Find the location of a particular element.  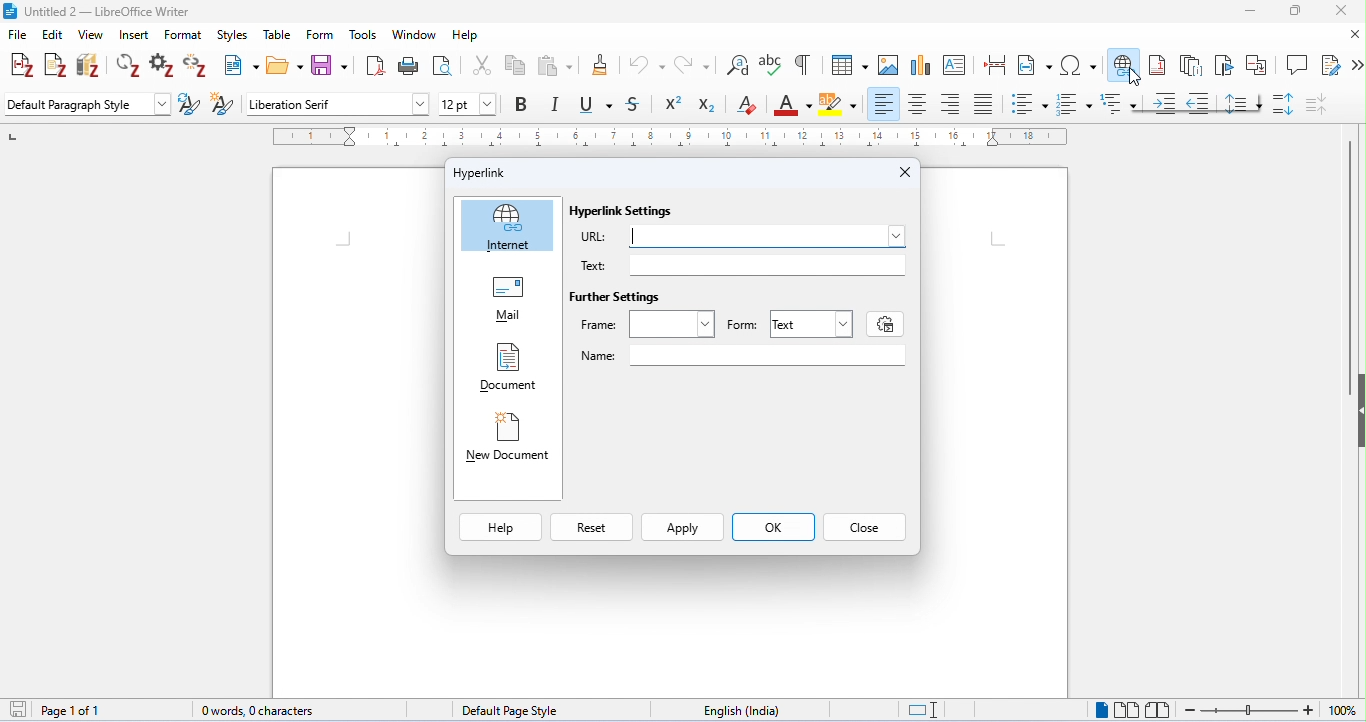

hide is located at coordinates (1357, 413).